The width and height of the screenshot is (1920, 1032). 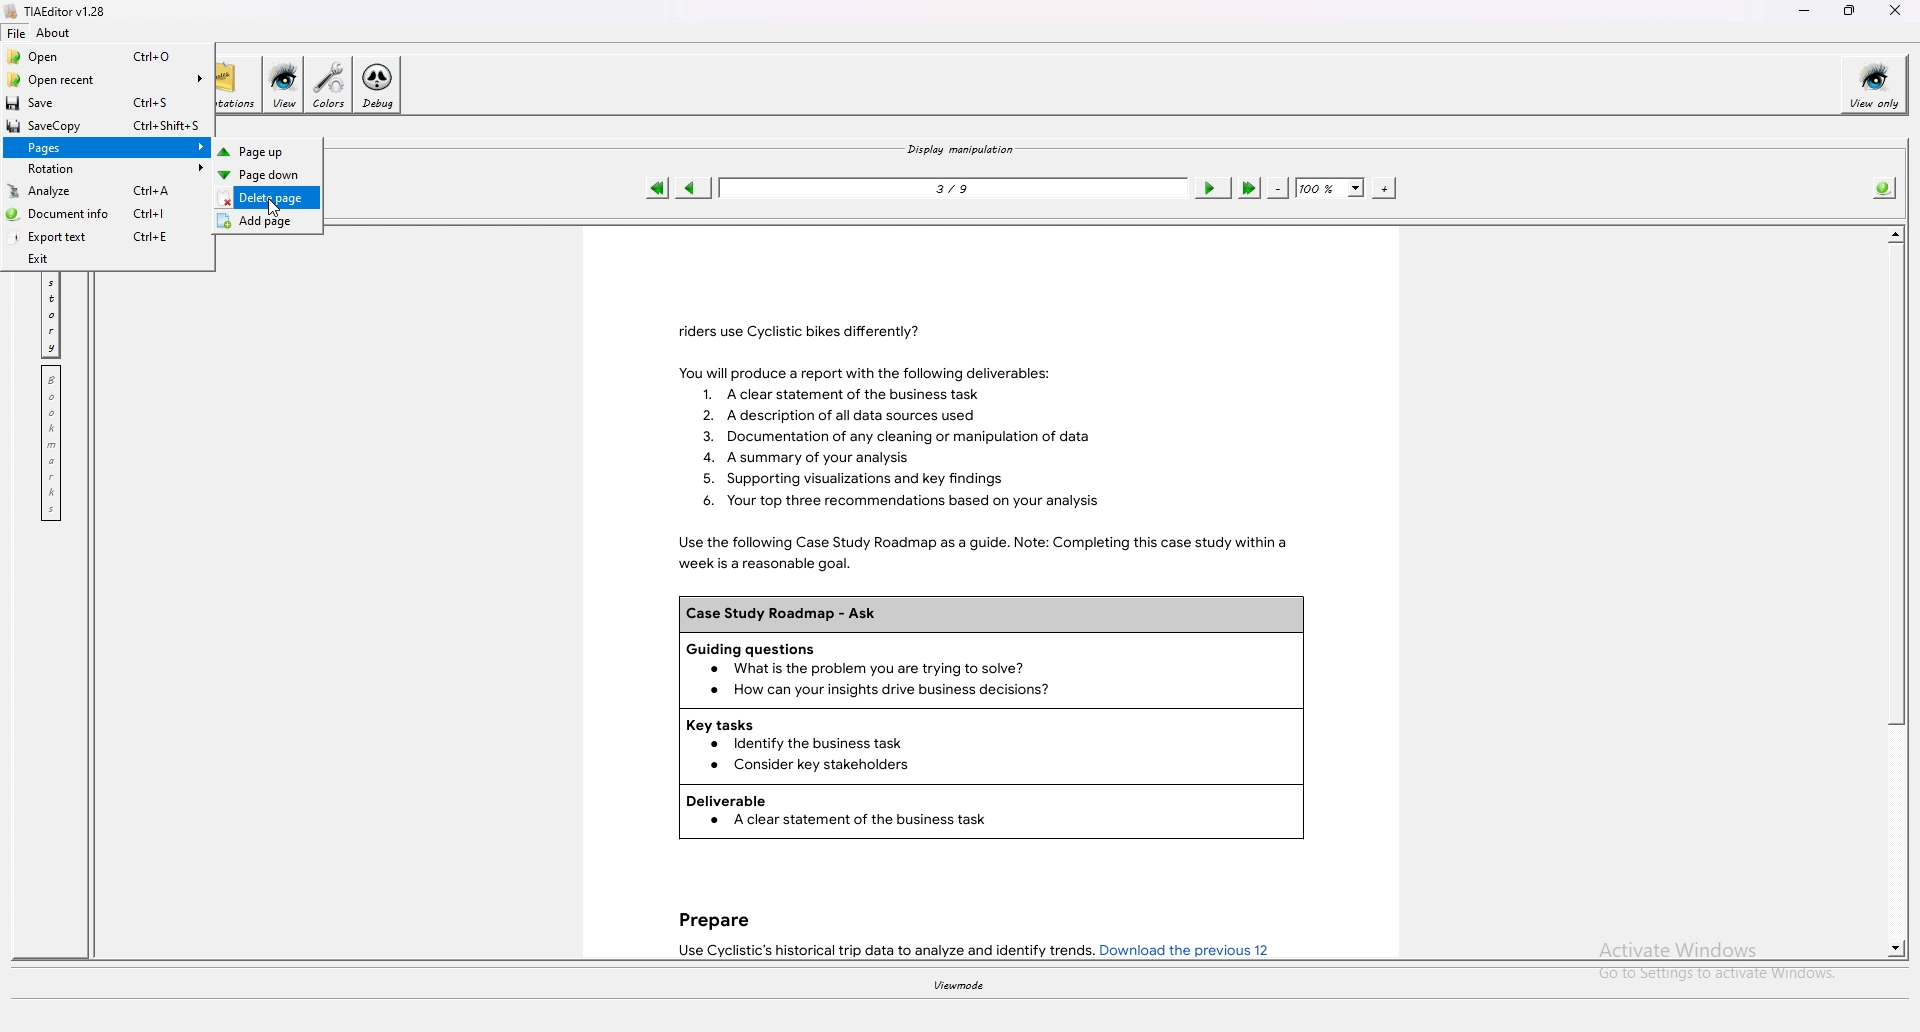 I want to click on 3/9, so click(x=954, y=187).